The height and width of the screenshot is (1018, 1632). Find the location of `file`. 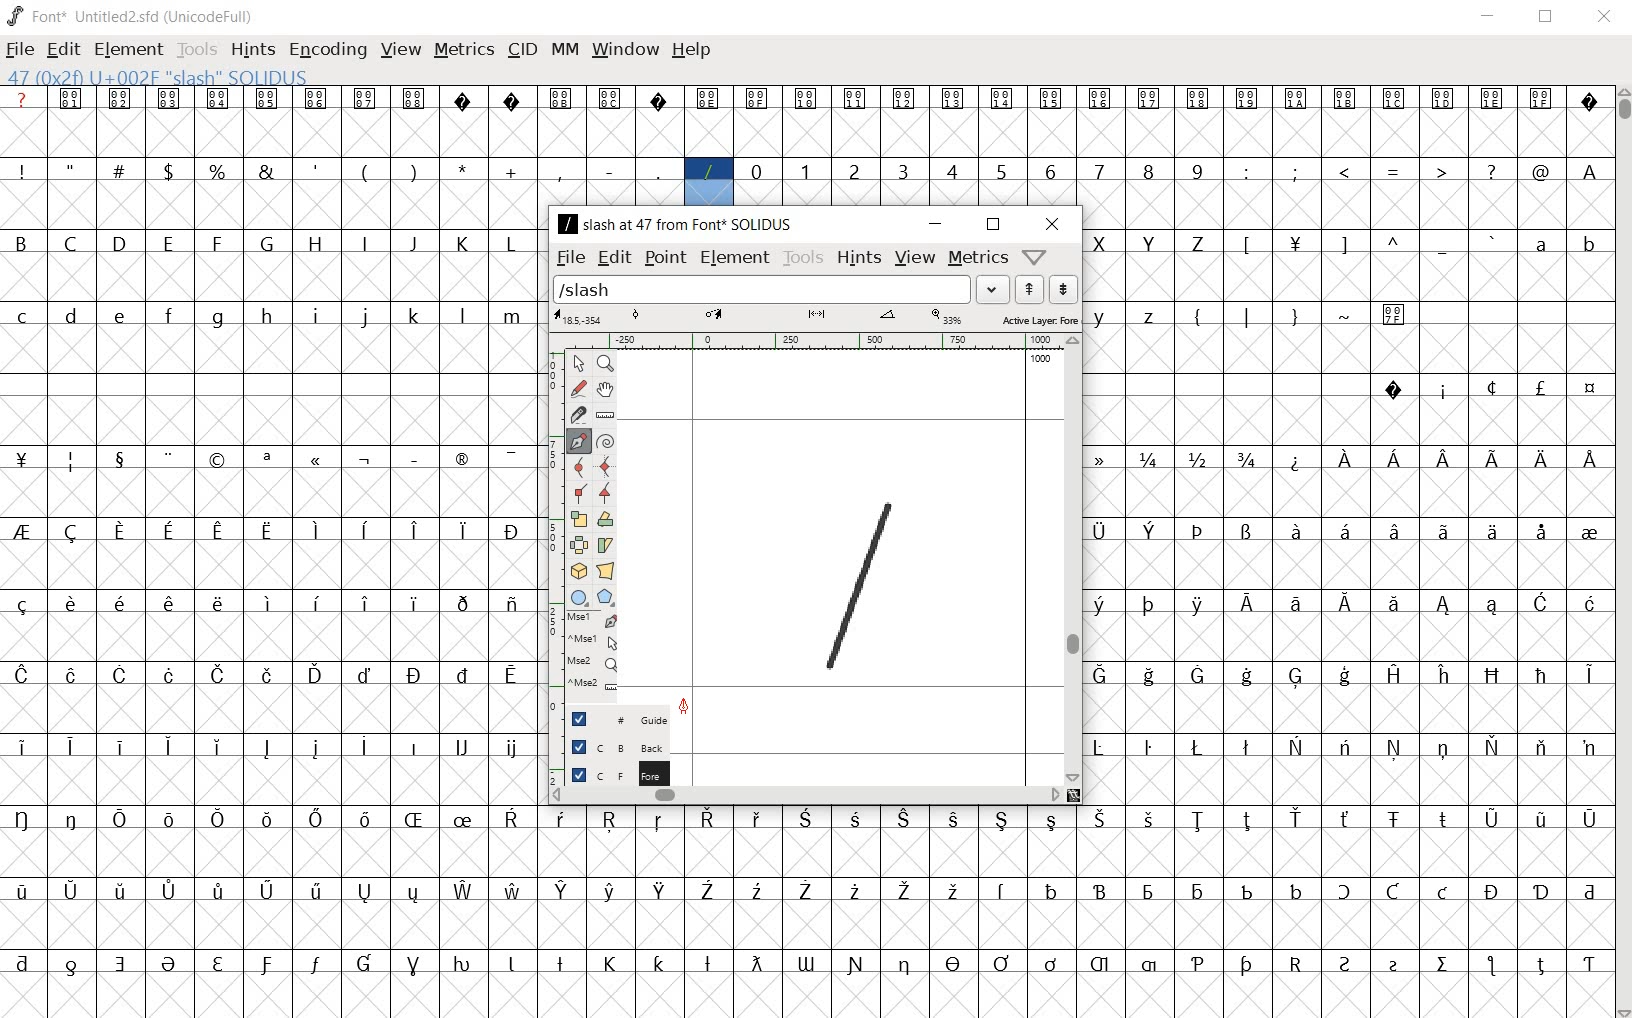

file is located at coordinates (570, 257).